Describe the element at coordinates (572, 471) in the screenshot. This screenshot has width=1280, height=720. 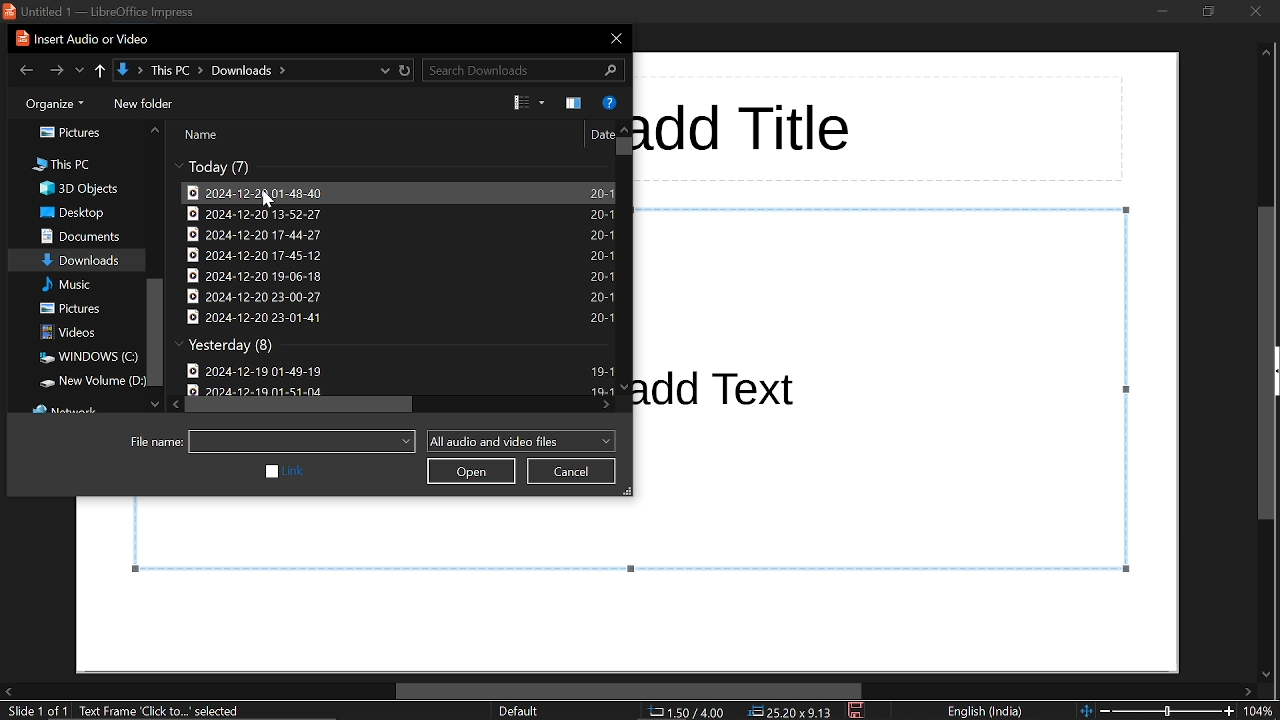
I see `cancel` at that location.